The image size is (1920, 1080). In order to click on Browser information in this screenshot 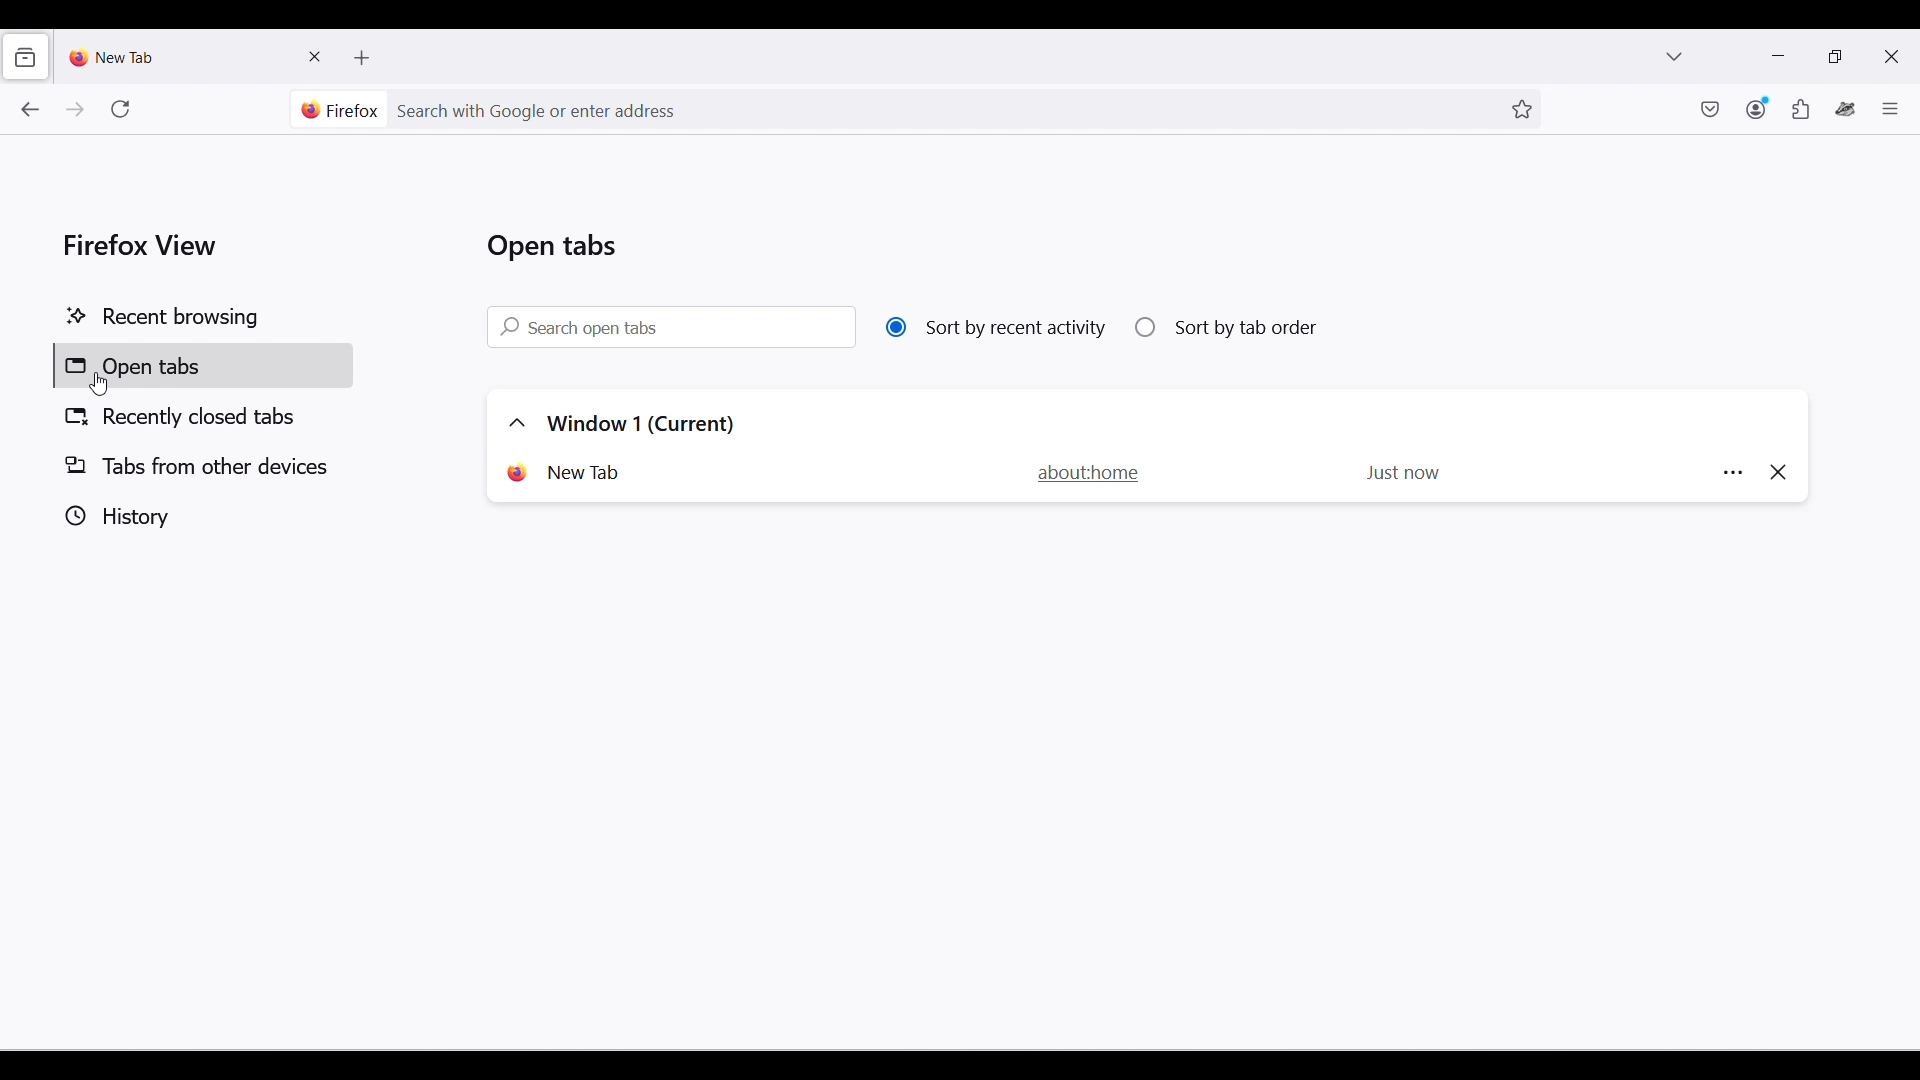, I will do `click(340, 110)`.